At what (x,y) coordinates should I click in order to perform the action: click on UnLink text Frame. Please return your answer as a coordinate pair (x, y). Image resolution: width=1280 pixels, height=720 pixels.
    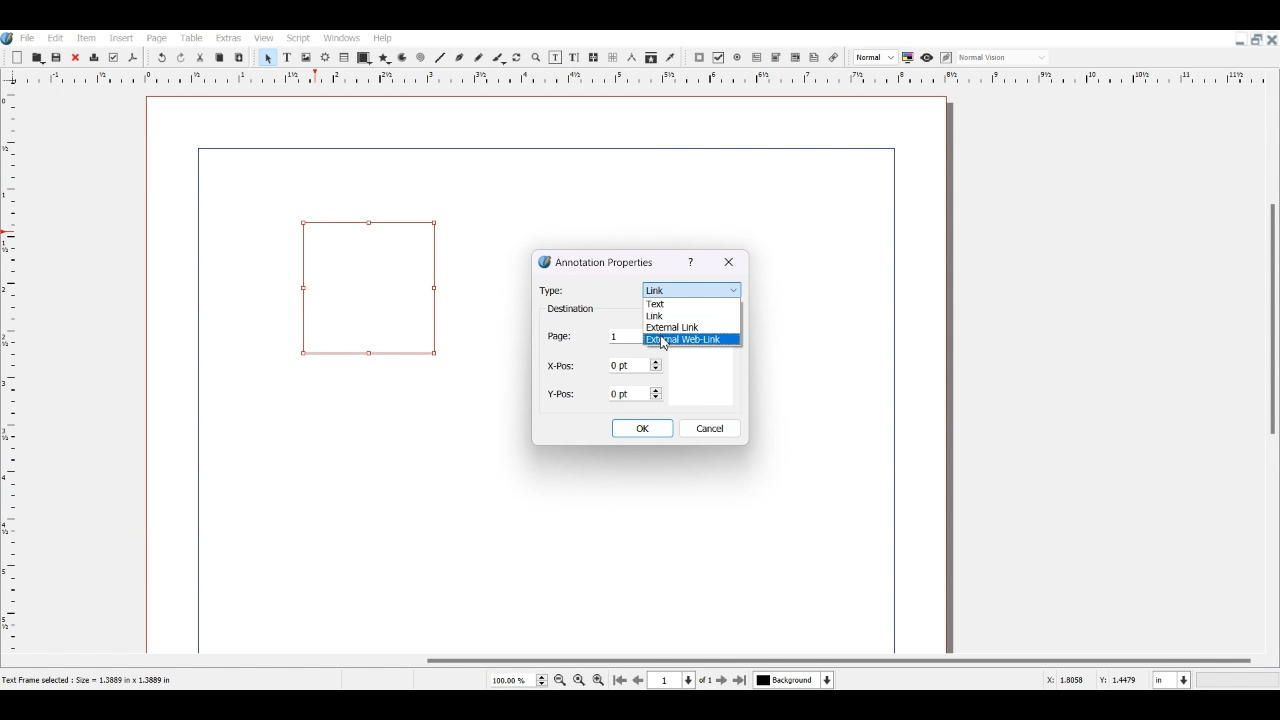
    Looking at the image, I should click on (613, 58).